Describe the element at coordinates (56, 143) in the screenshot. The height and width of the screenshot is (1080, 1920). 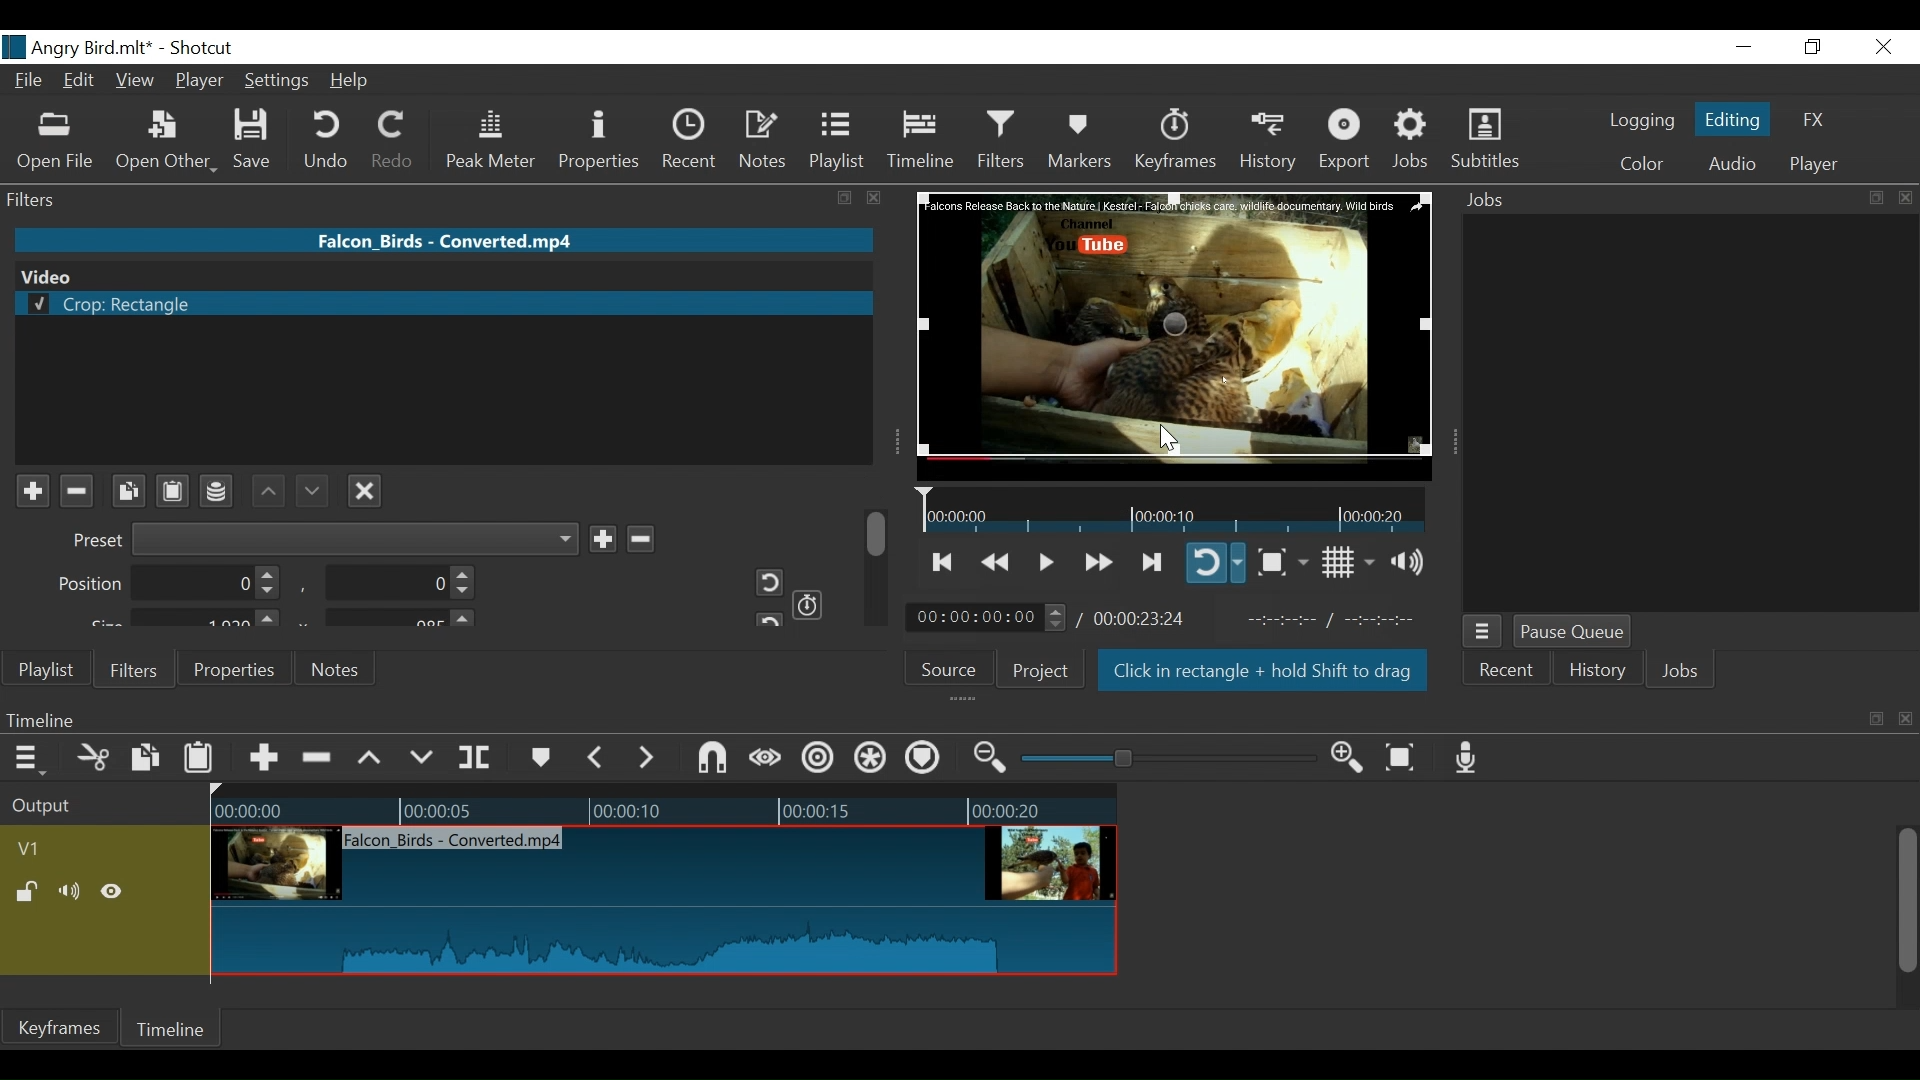
I see `Open File` at that location.